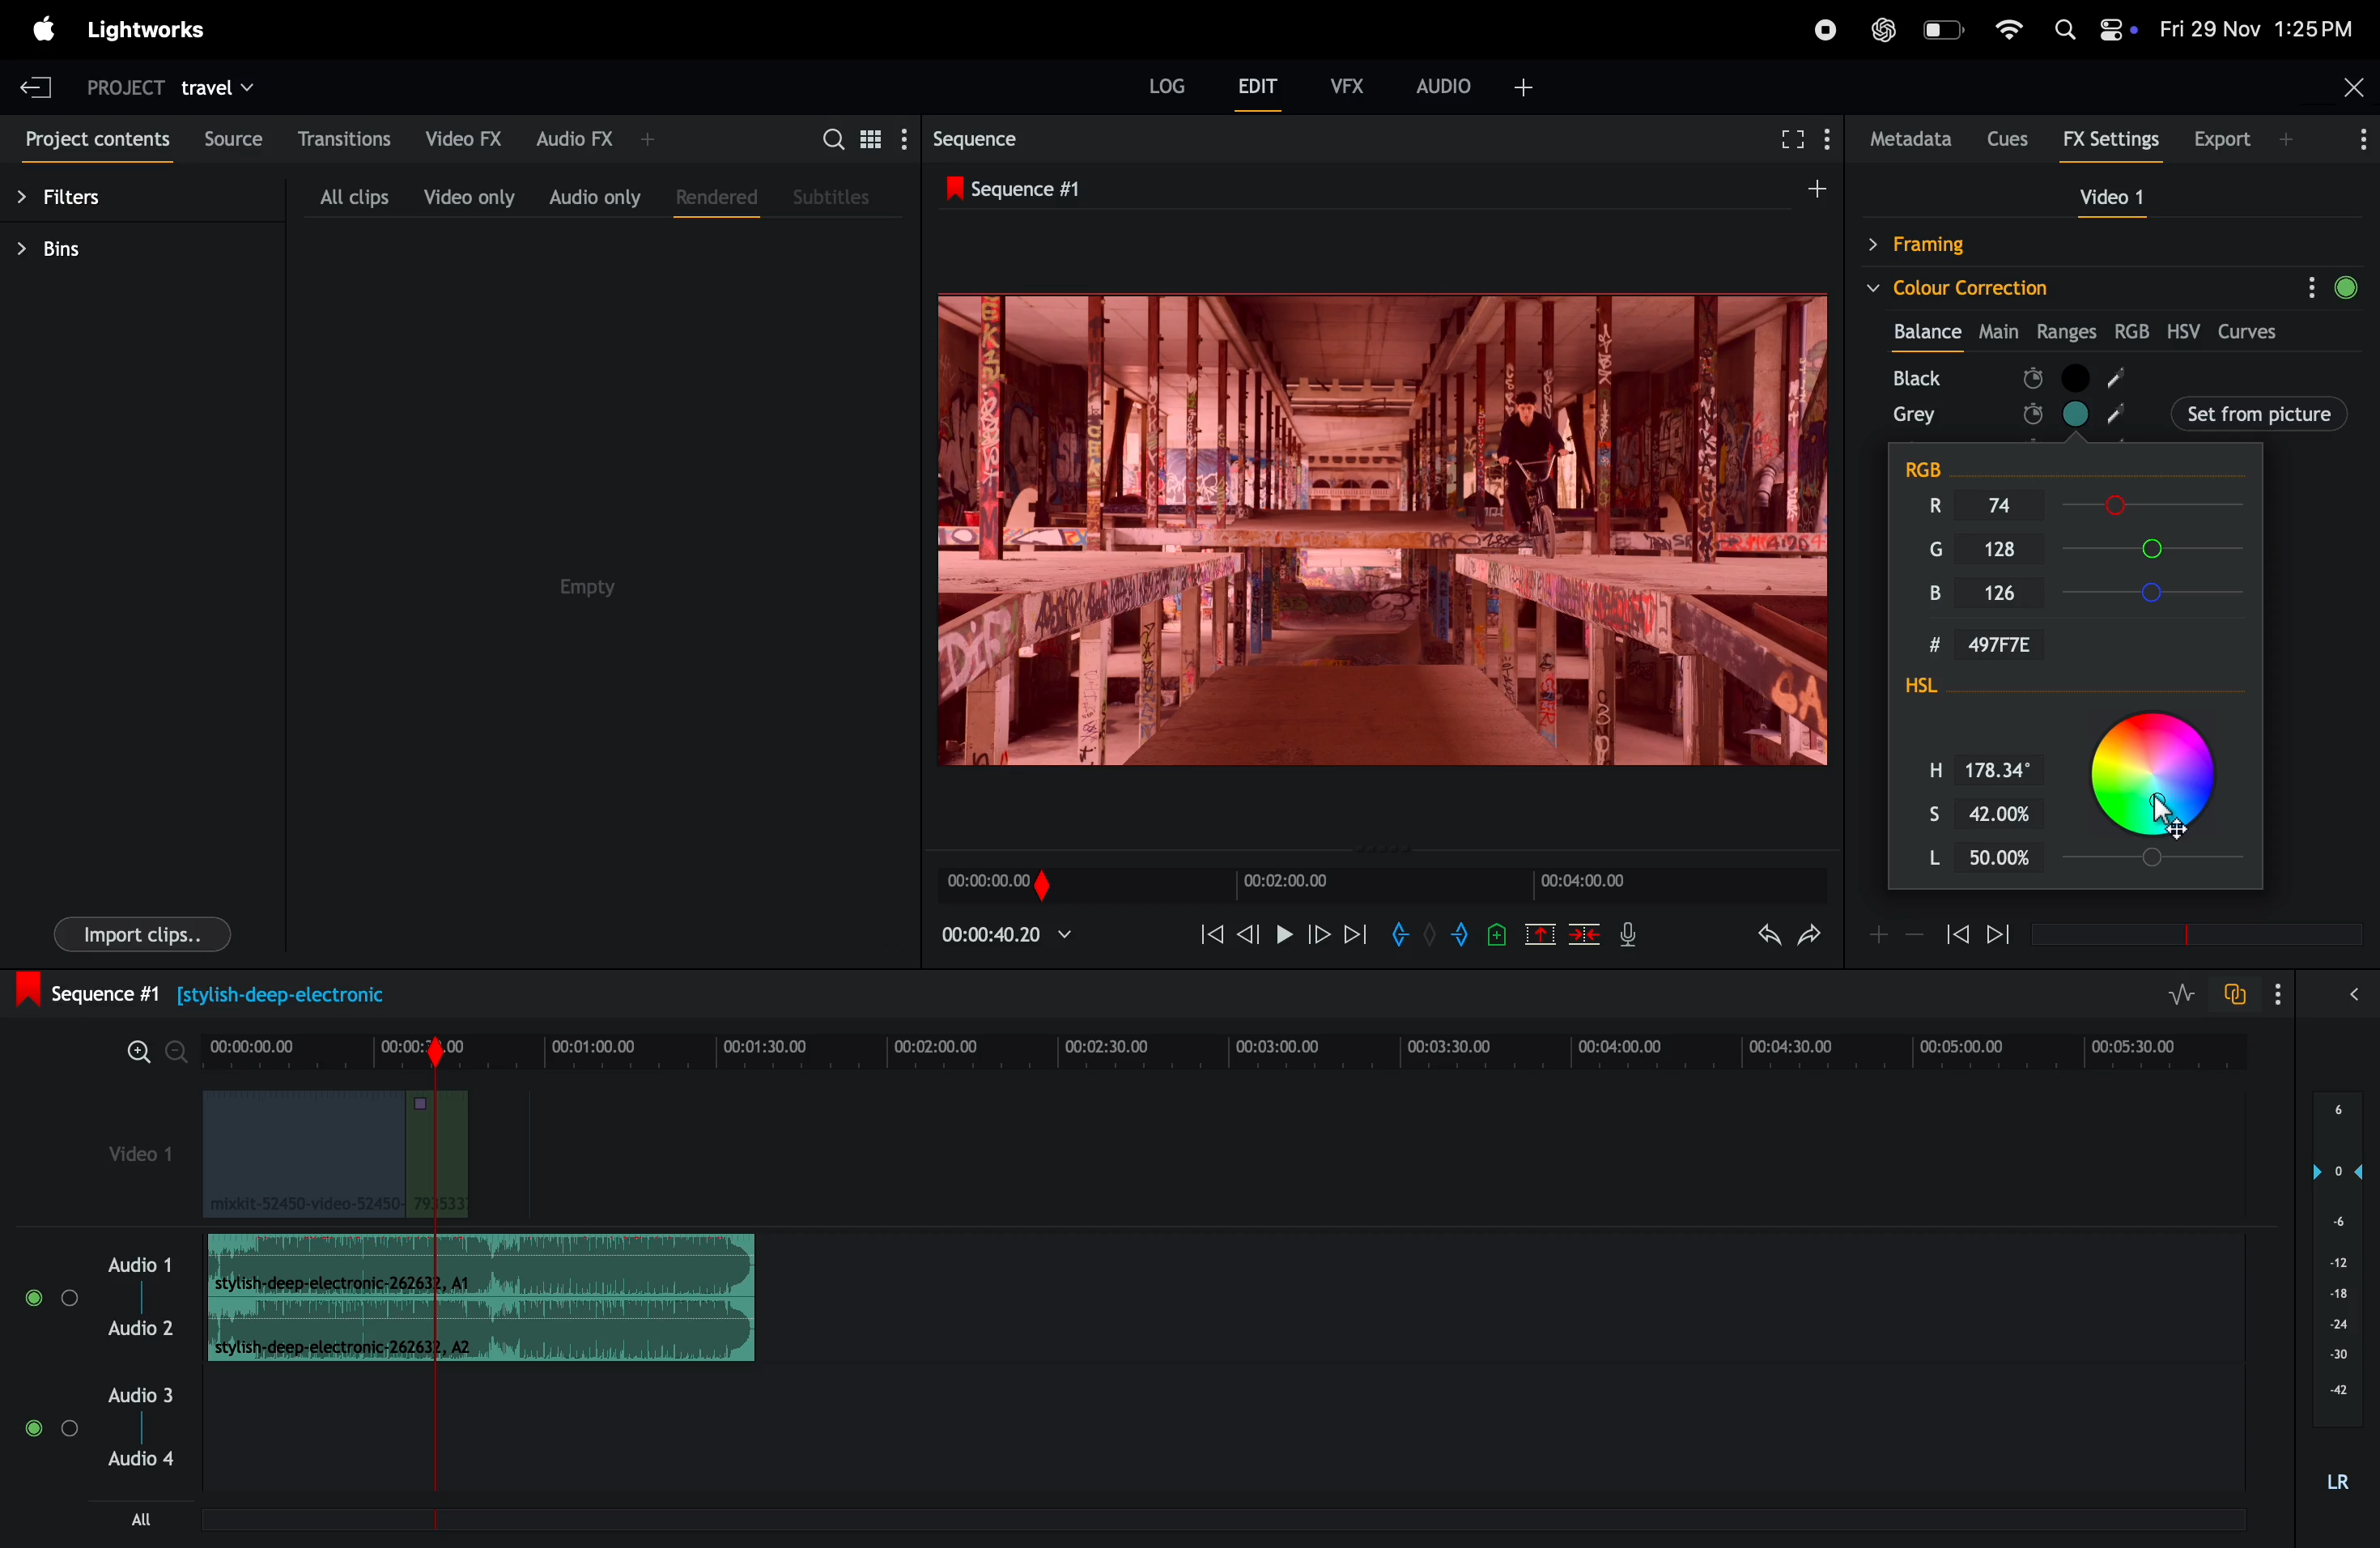 The width and height of the screenshot is (2380, 1548). I want to click on transitions, so click(346, 137).